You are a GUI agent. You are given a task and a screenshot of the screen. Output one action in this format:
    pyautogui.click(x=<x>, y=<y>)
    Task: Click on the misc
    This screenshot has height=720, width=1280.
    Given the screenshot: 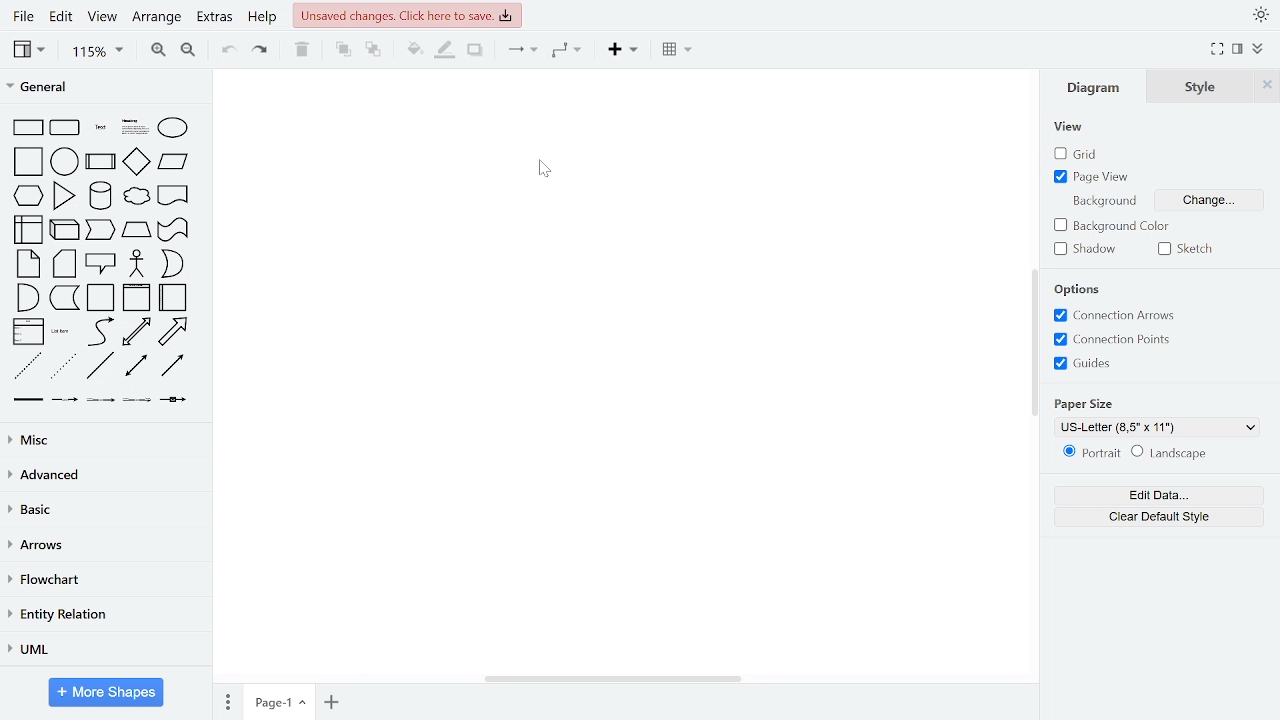 What is the action you would take?
    pyautogui.click(x=106, y=437)
    